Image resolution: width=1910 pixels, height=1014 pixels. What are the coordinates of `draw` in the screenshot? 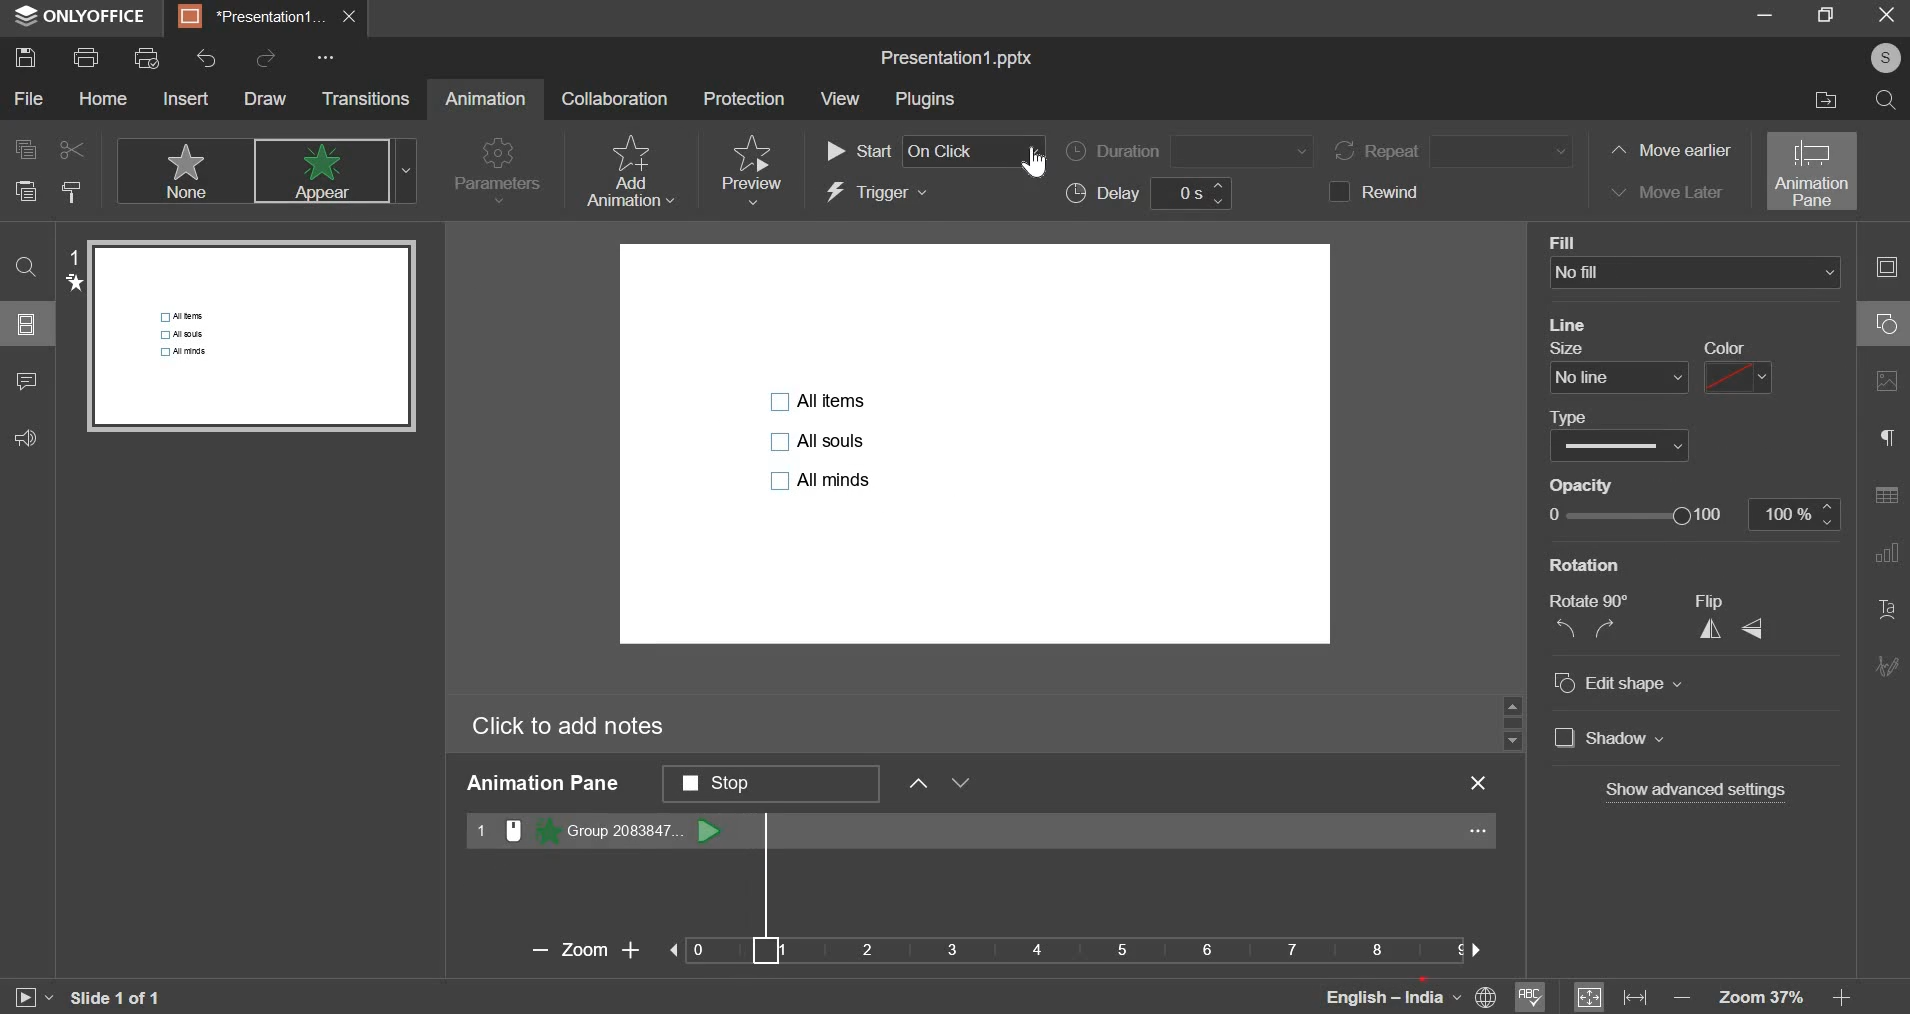 It's located at (265, 99).